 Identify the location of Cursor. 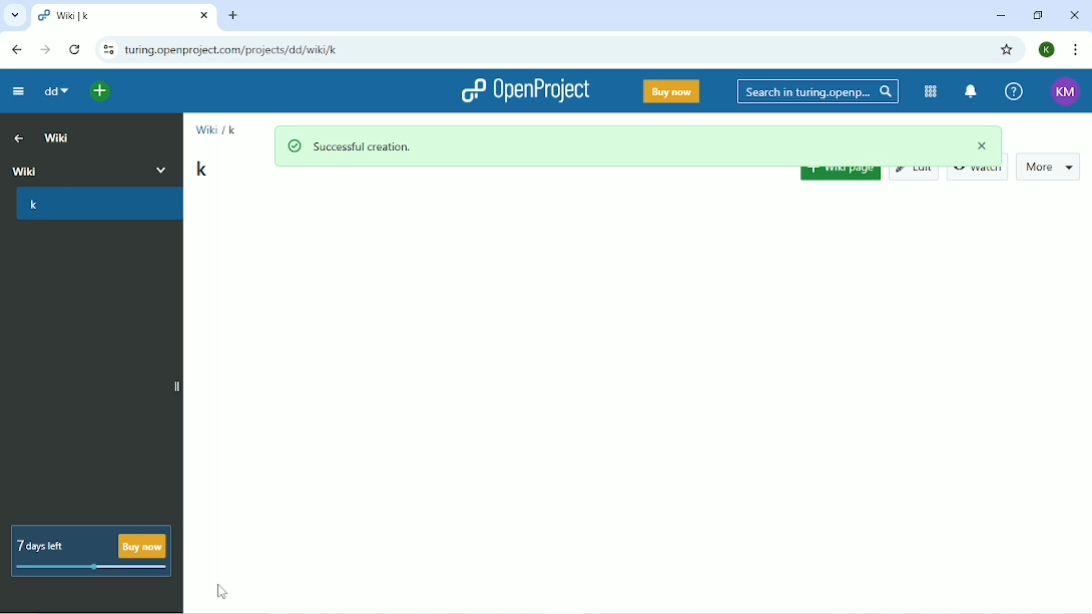
(221, 592).